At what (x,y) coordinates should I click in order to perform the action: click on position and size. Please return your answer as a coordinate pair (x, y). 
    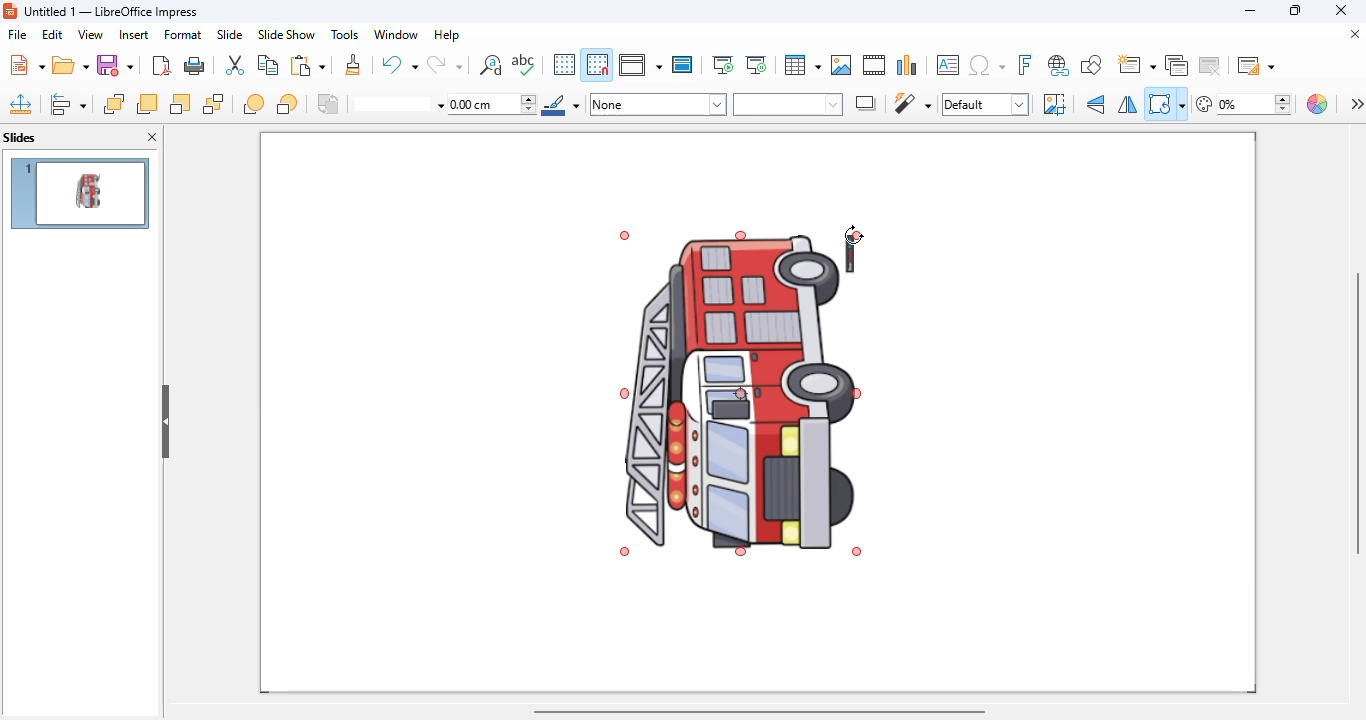
    Looking at the image, I should click on (21, 104).